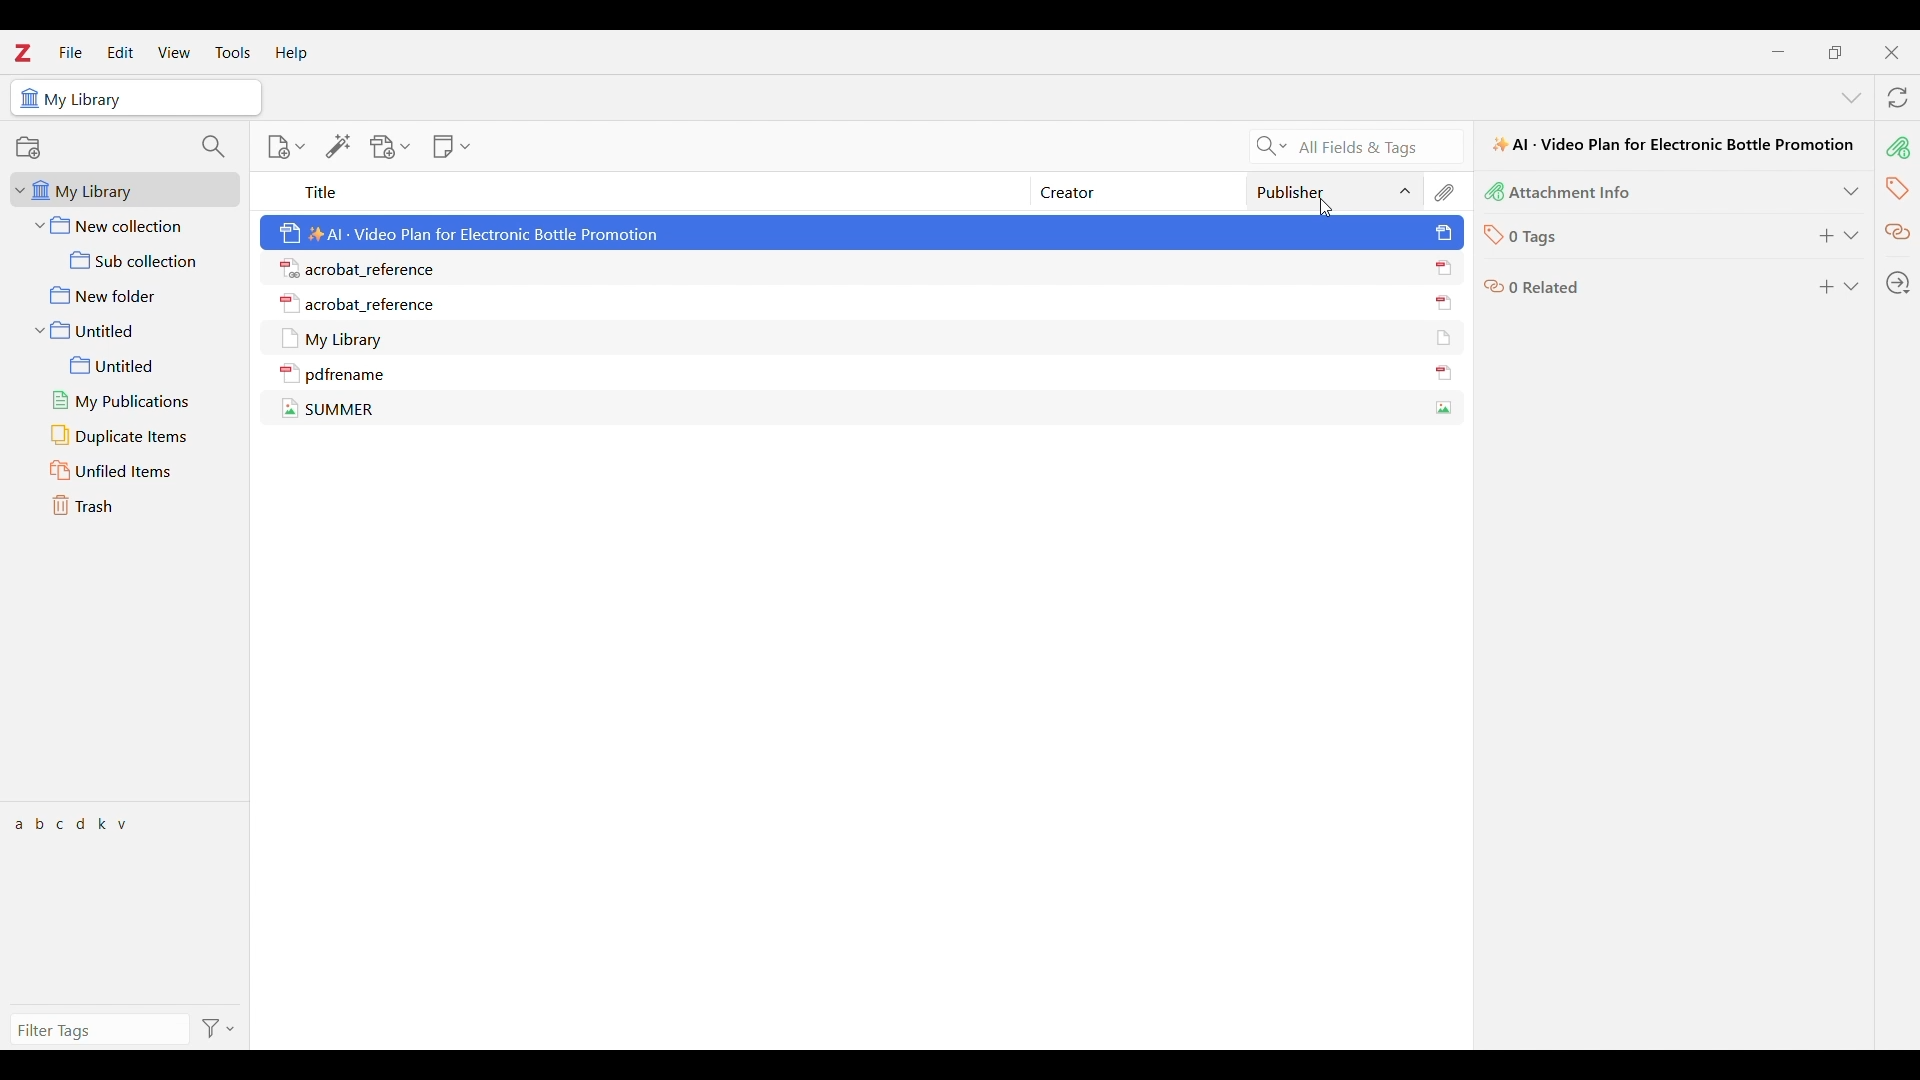 The width and height of the screenshot is (1920, 1080). Describe the element at coordinates (1442, 304) in the screenshot. I see `icon` at that location.